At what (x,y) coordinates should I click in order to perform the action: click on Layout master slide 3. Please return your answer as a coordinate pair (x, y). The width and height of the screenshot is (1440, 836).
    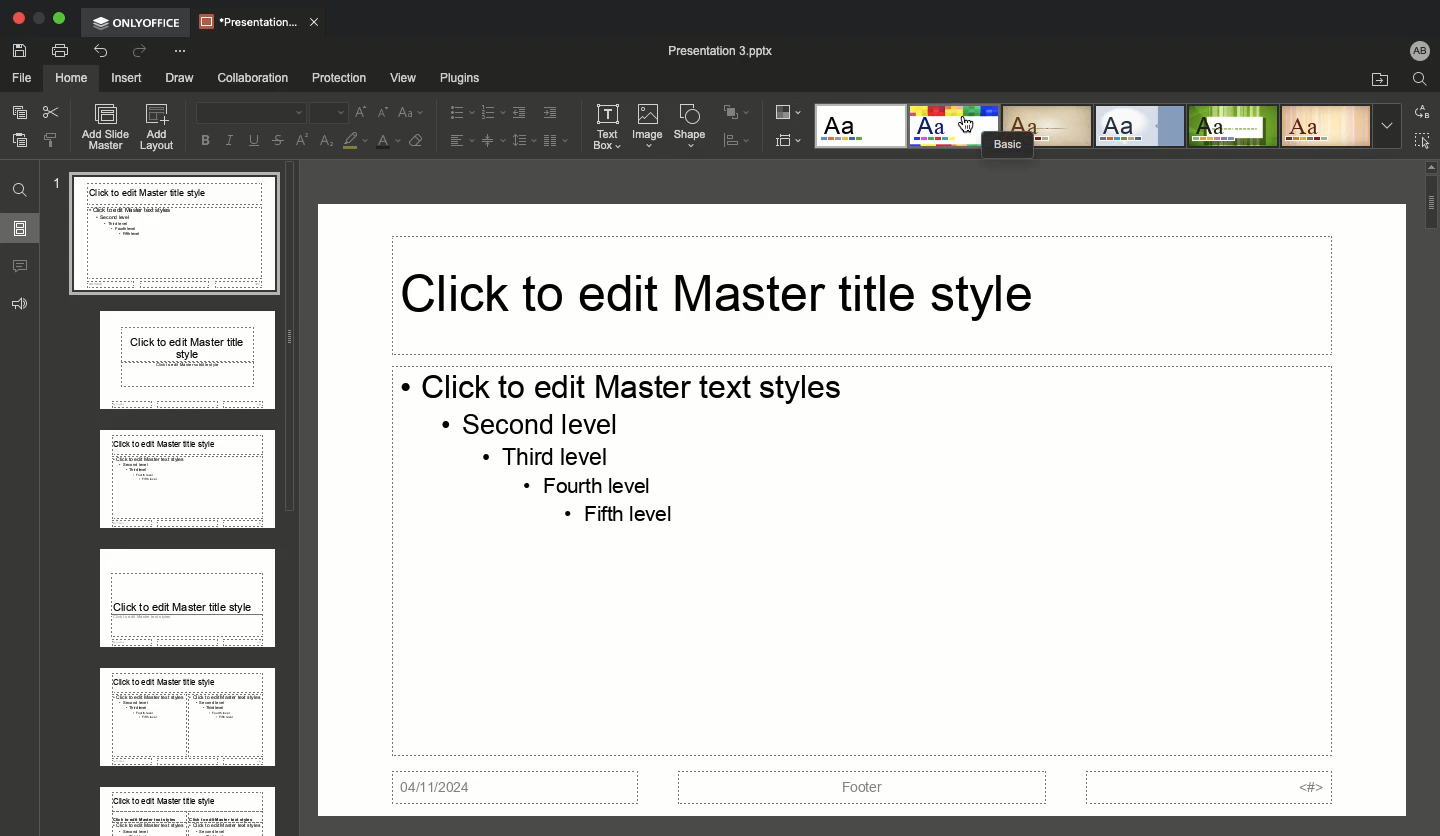
    Looking at the image, I should click on (185, 480).